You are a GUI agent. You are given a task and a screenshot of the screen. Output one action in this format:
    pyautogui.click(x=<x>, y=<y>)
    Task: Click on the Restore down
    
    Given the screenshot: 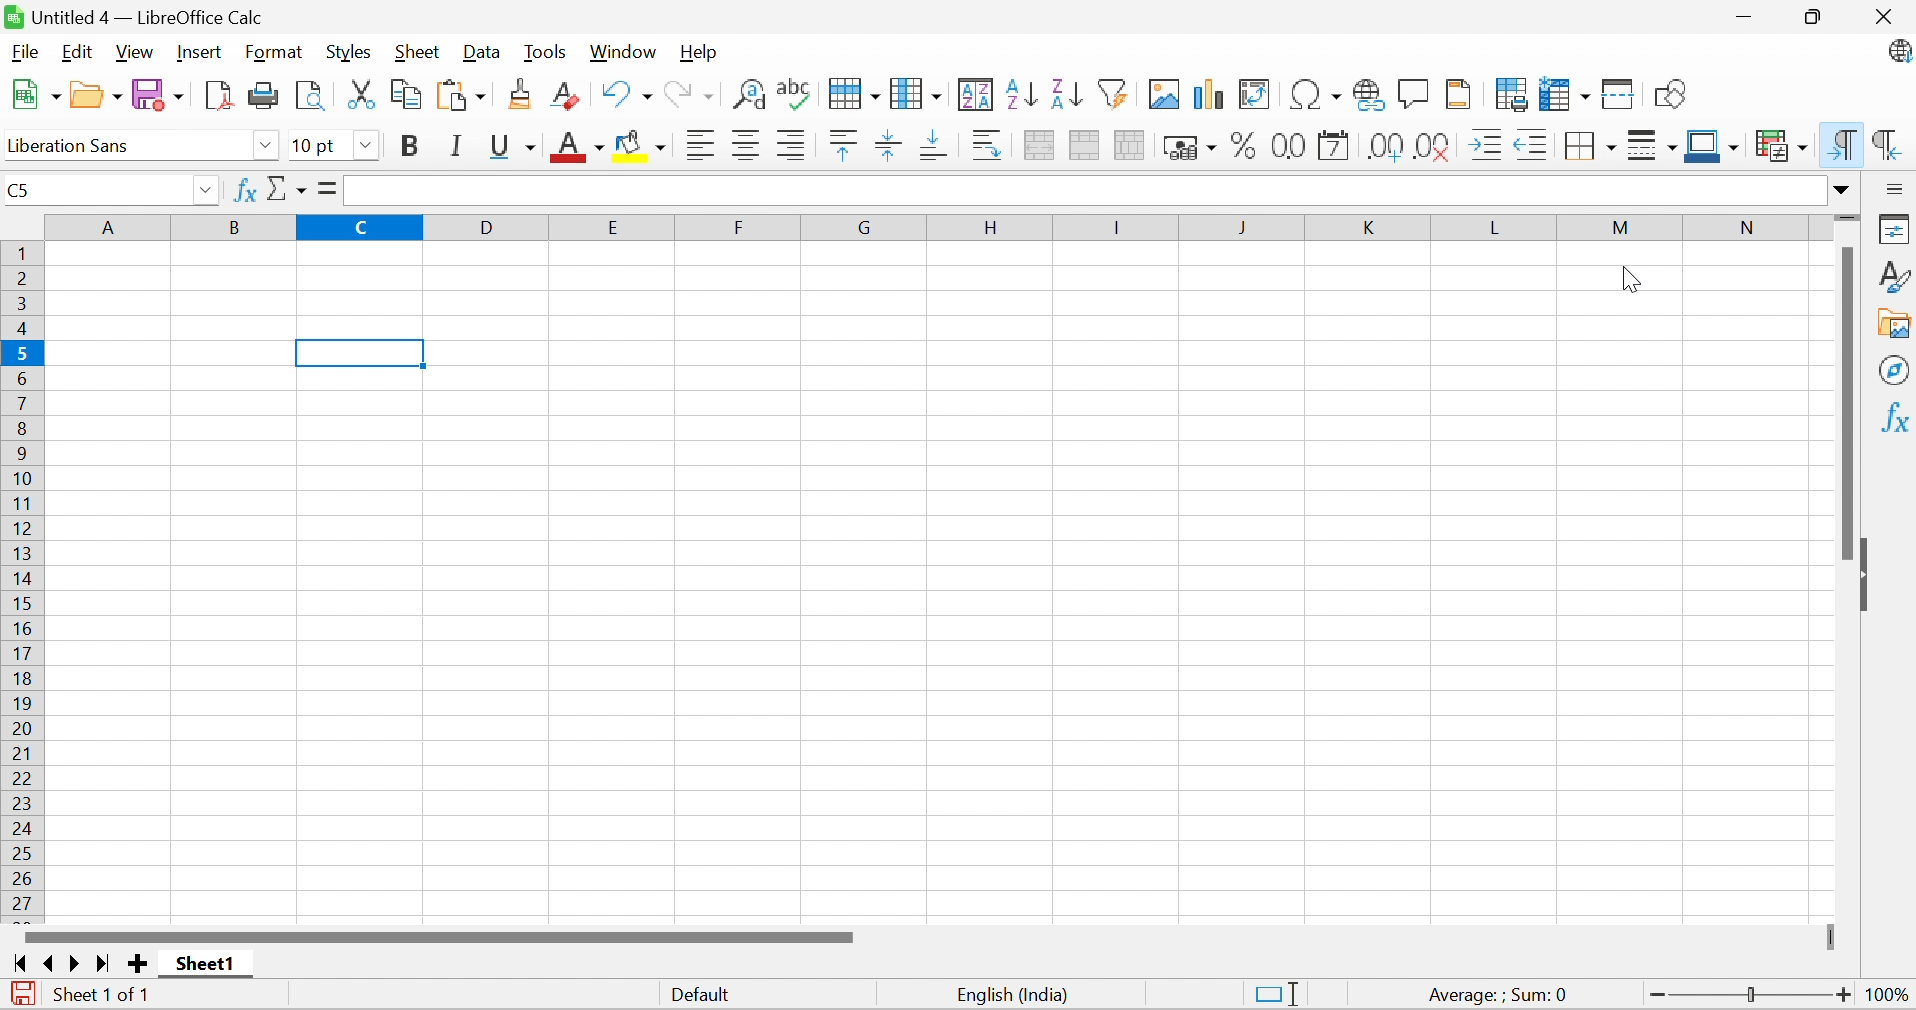 What is the action you would take?
    pyautogui.click(x=1818, y=19)
    